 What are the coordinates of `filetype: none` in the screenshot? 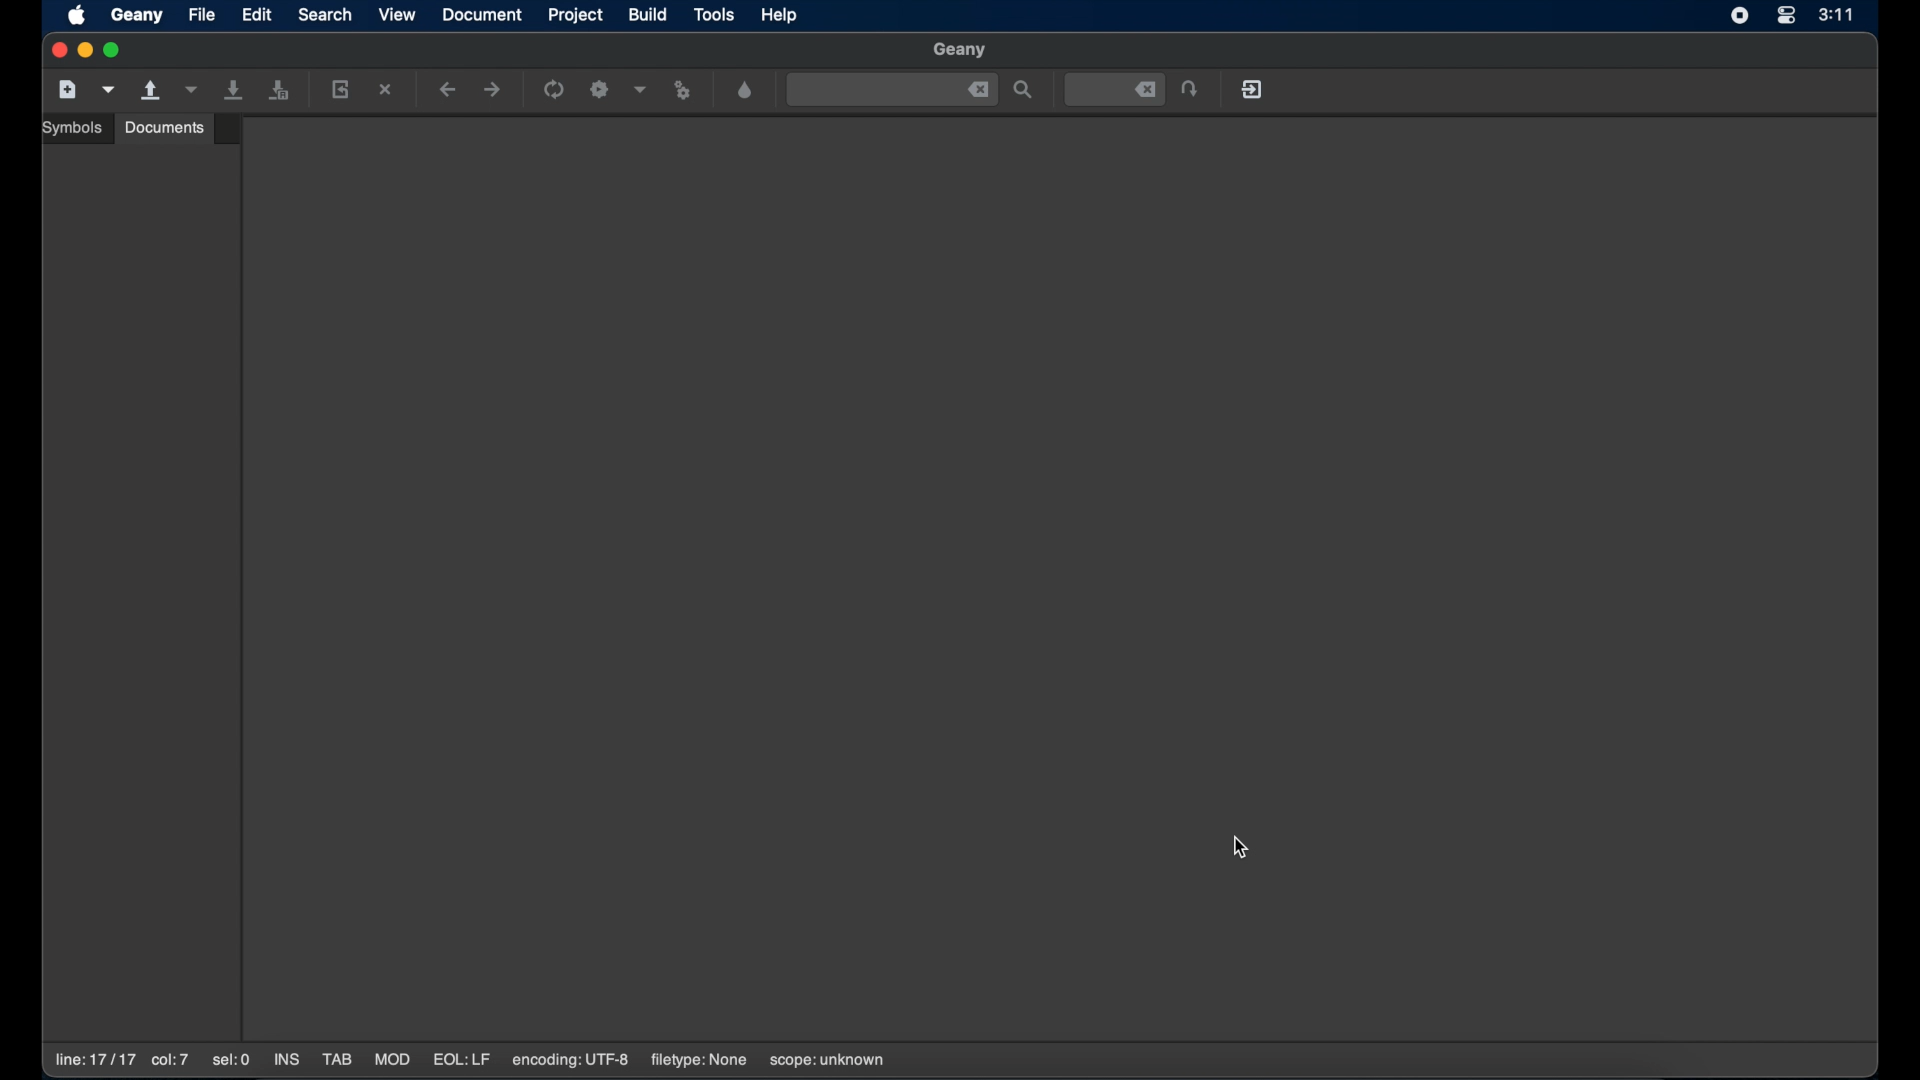 It's located at (698, 1060).